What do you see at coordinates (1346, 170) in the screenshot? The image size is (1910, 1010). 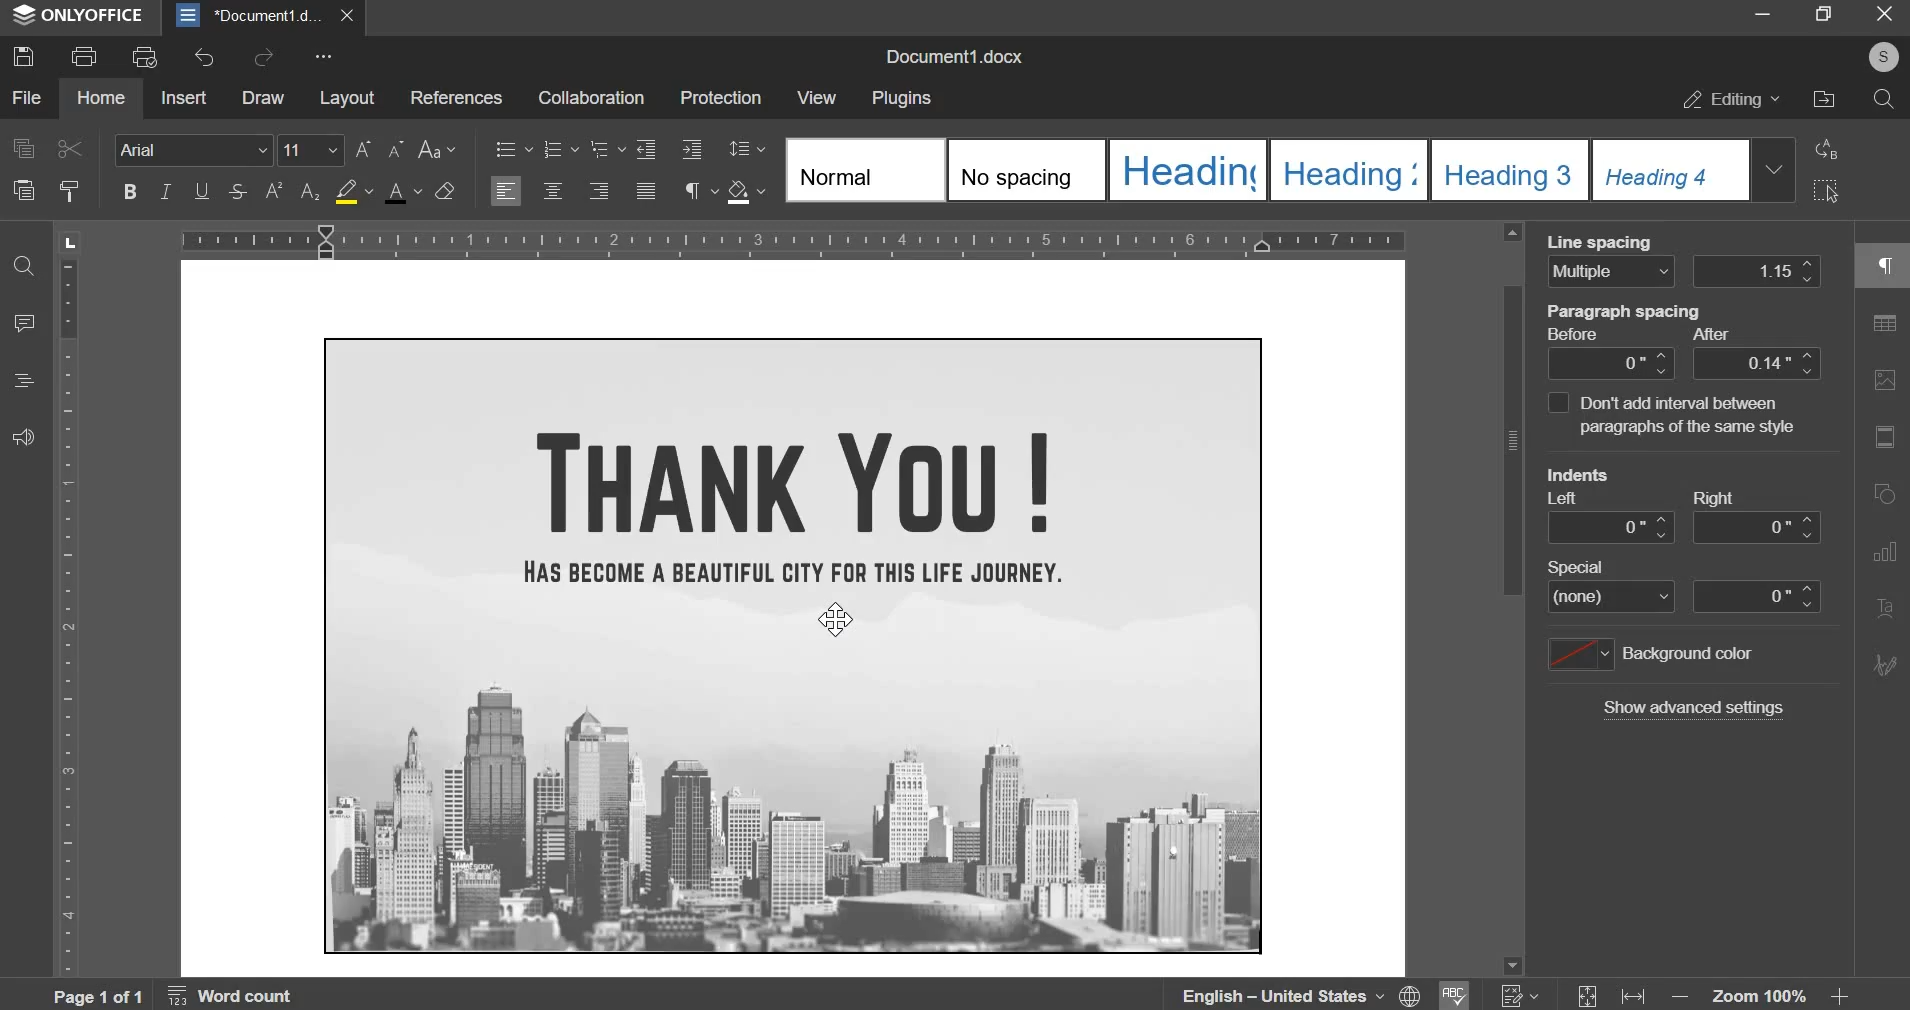 I see `Heading 3` at bounding box center [1346, 170].